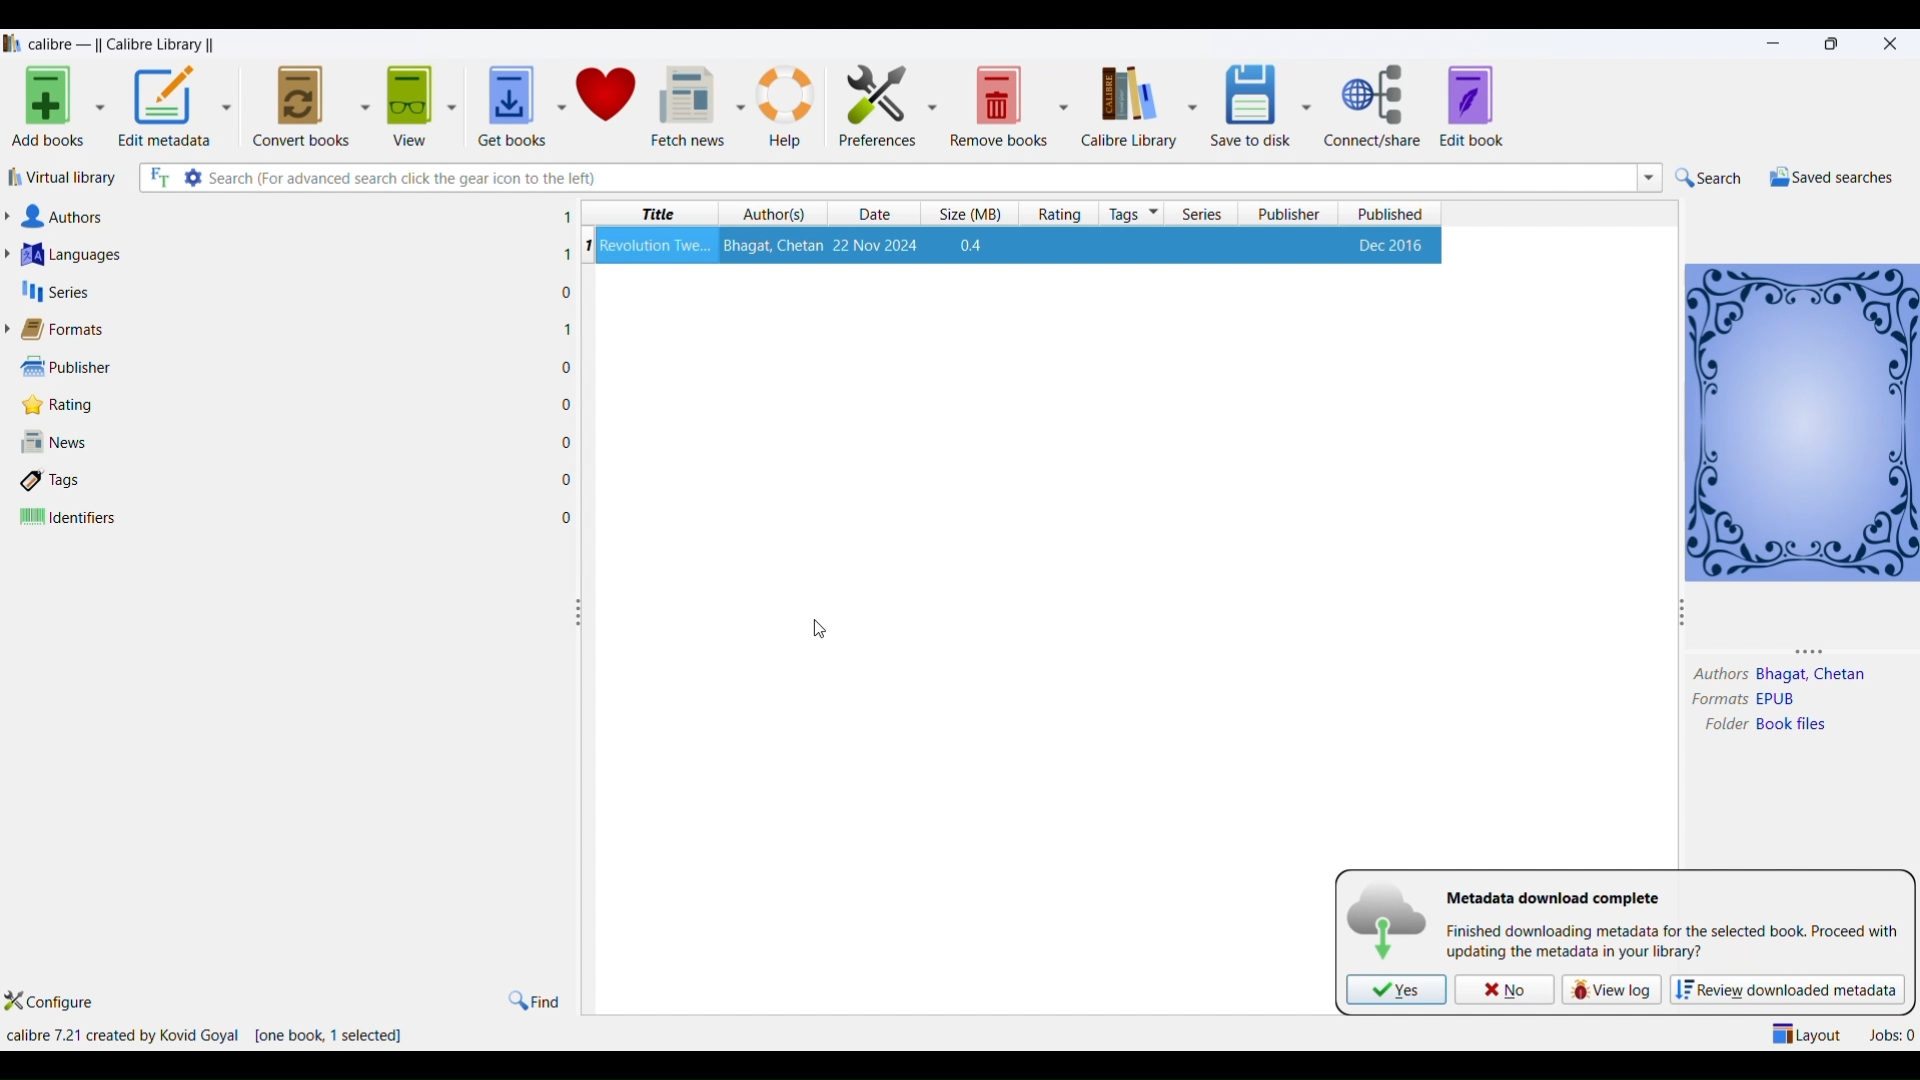 The height and width of the screenshot is (1080, 1920). What do you see at coordinates (1785, 700) in the screenshot?
I see `format type` at bounding box center [1785, 700].